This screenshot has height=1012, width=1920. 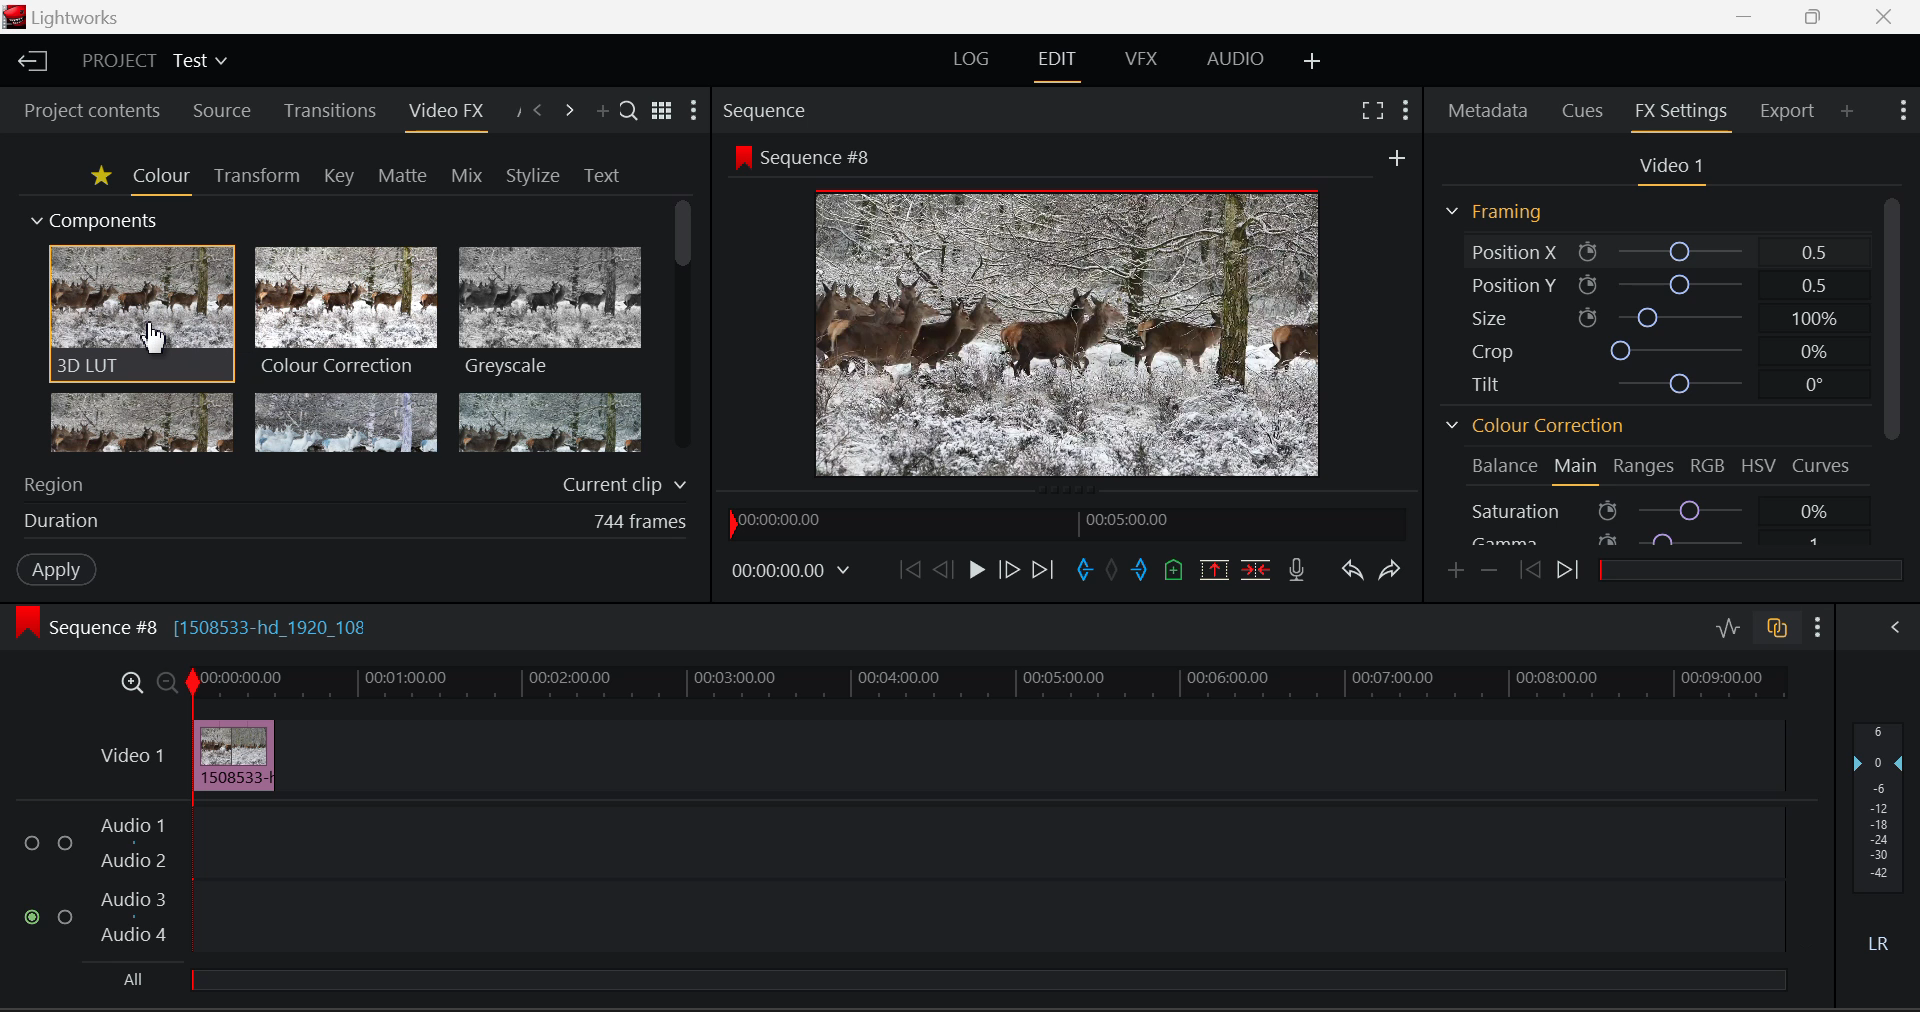 What do you see at coordinates (142, 425) in the screenshot?
I see `Glow` at bounding box center [142, 425].